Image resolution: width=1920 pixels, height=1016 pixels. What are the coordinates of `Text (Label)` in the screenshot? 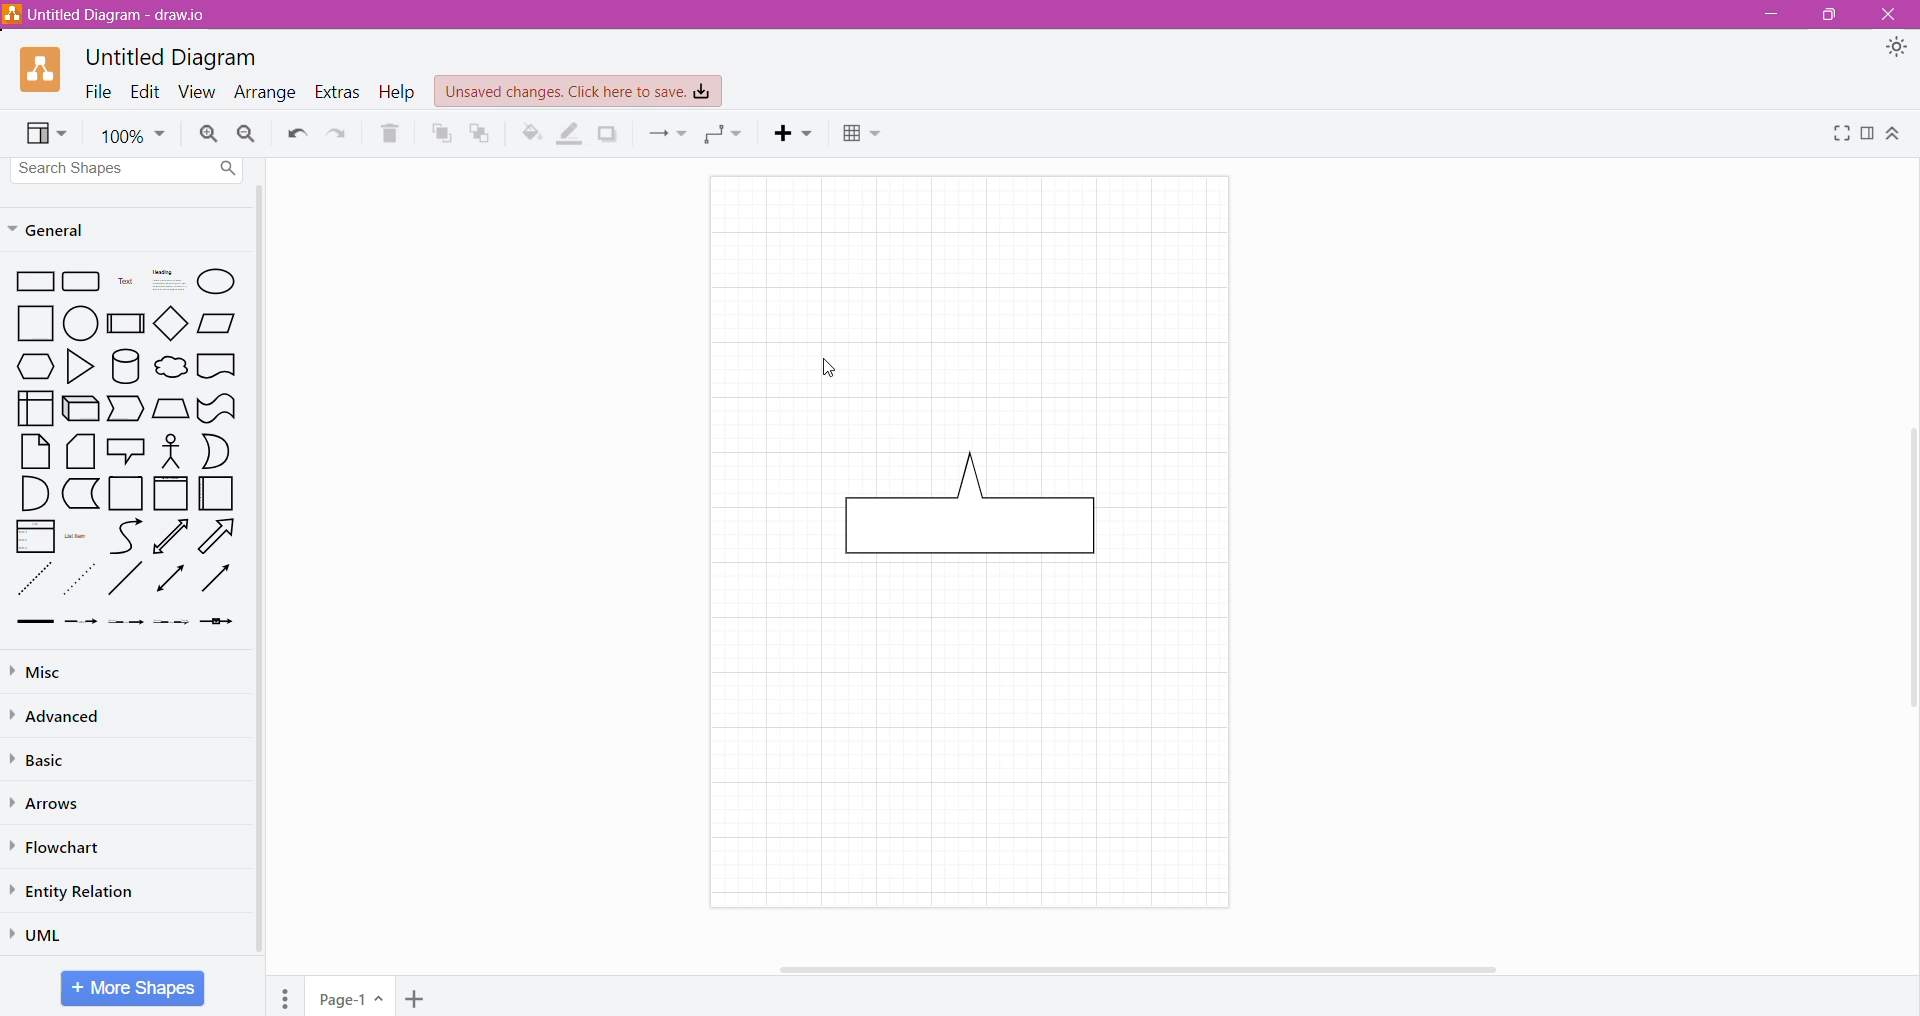 It's located at (123, 284).